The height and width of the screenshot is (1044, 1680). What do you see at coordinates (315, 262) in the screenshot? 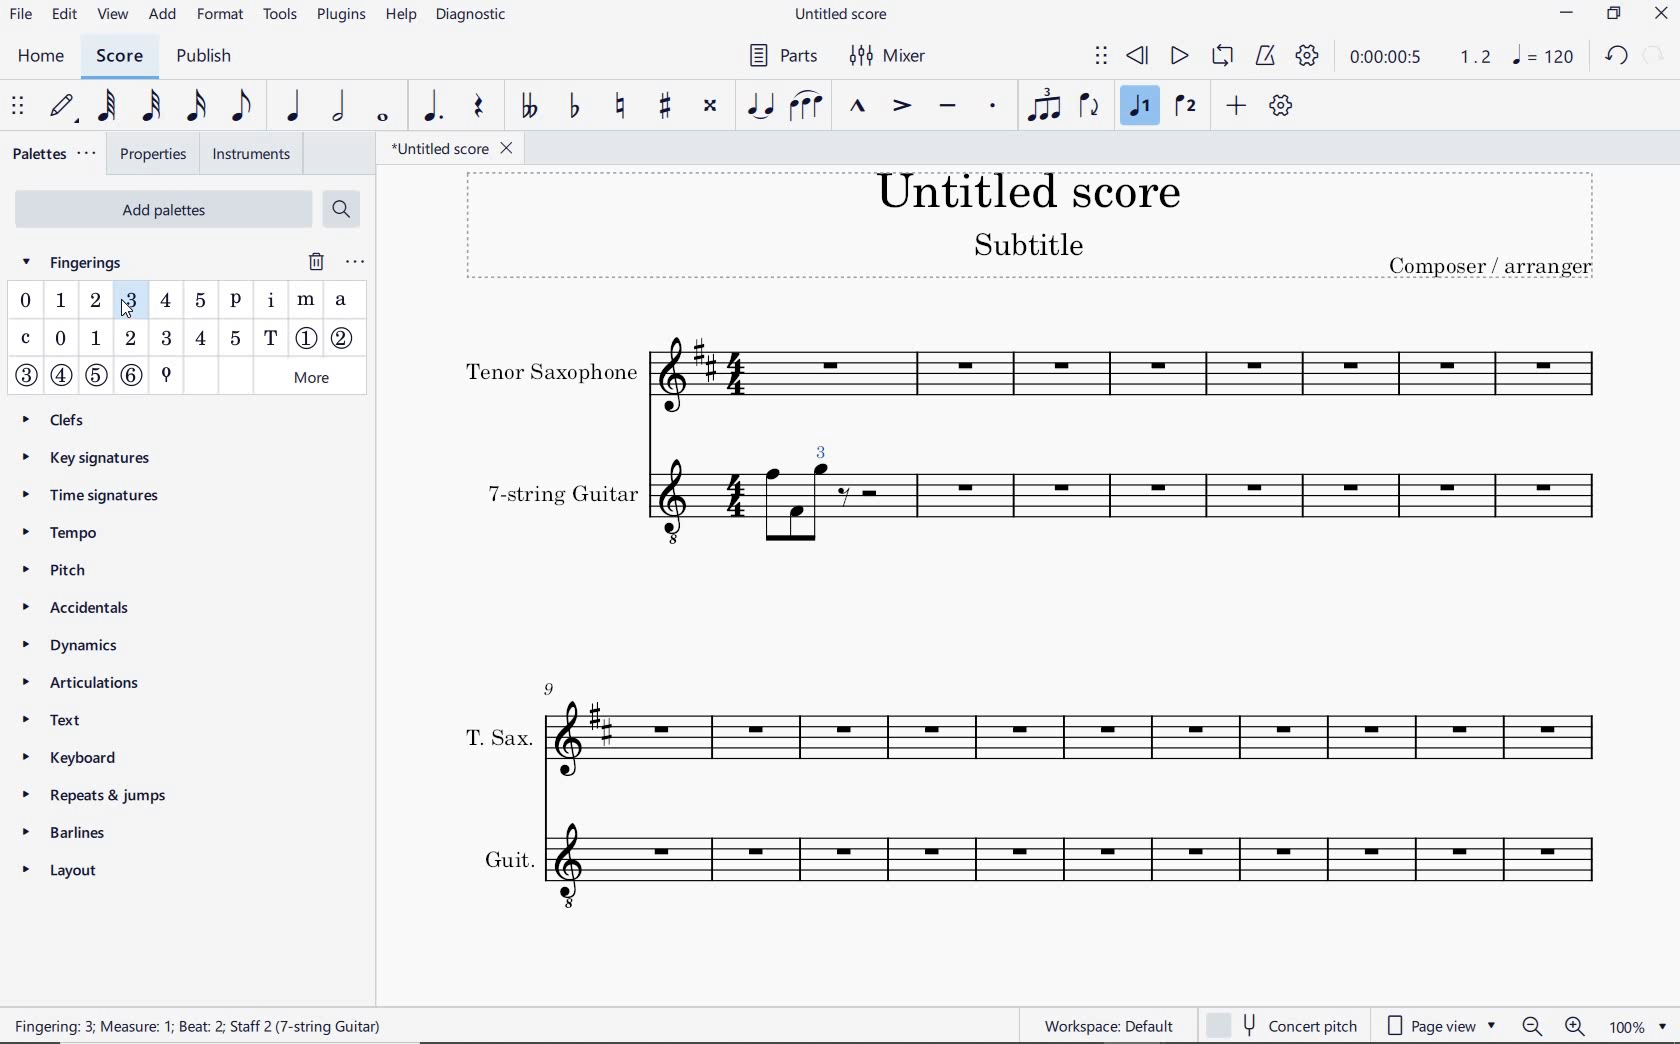
I see `delete` at bounding box center [315, 262].